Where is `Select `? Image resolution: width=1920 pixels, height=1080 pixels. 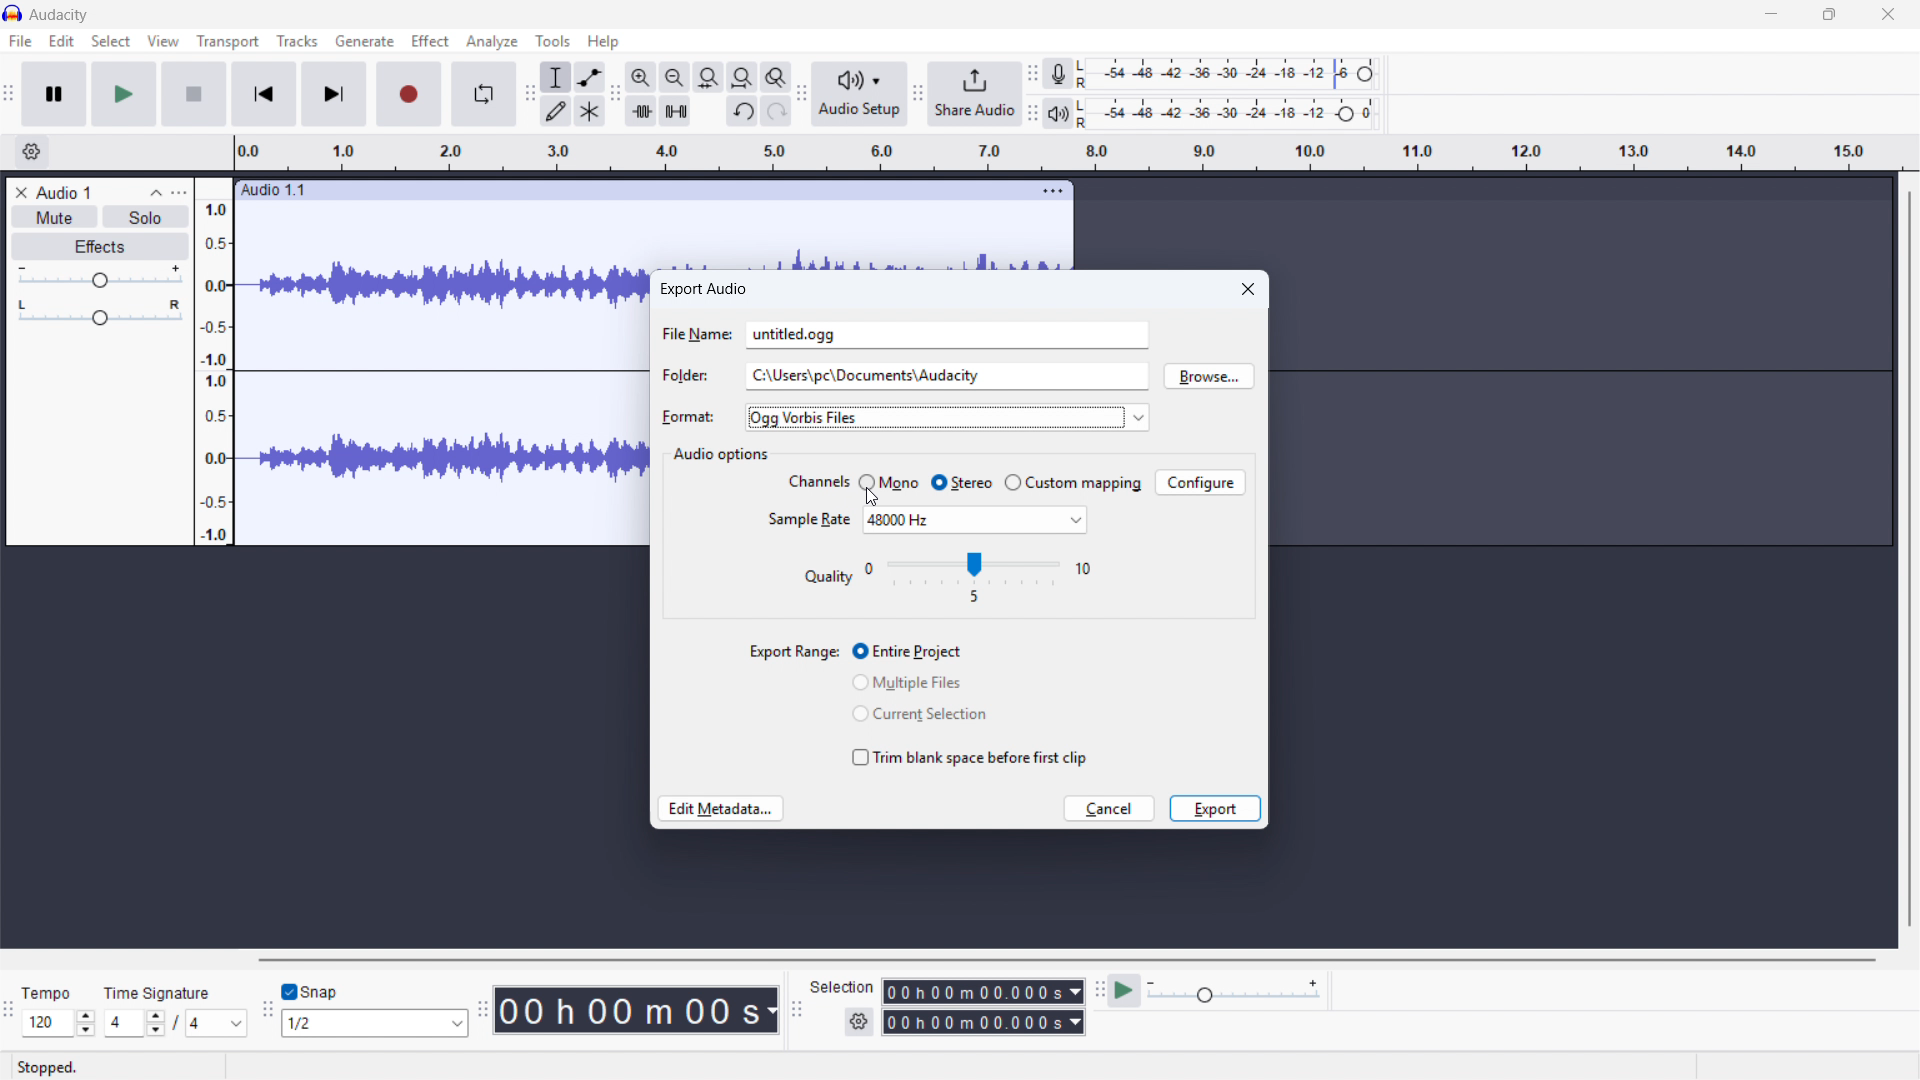 Select  is located at coordinates (111, 42).